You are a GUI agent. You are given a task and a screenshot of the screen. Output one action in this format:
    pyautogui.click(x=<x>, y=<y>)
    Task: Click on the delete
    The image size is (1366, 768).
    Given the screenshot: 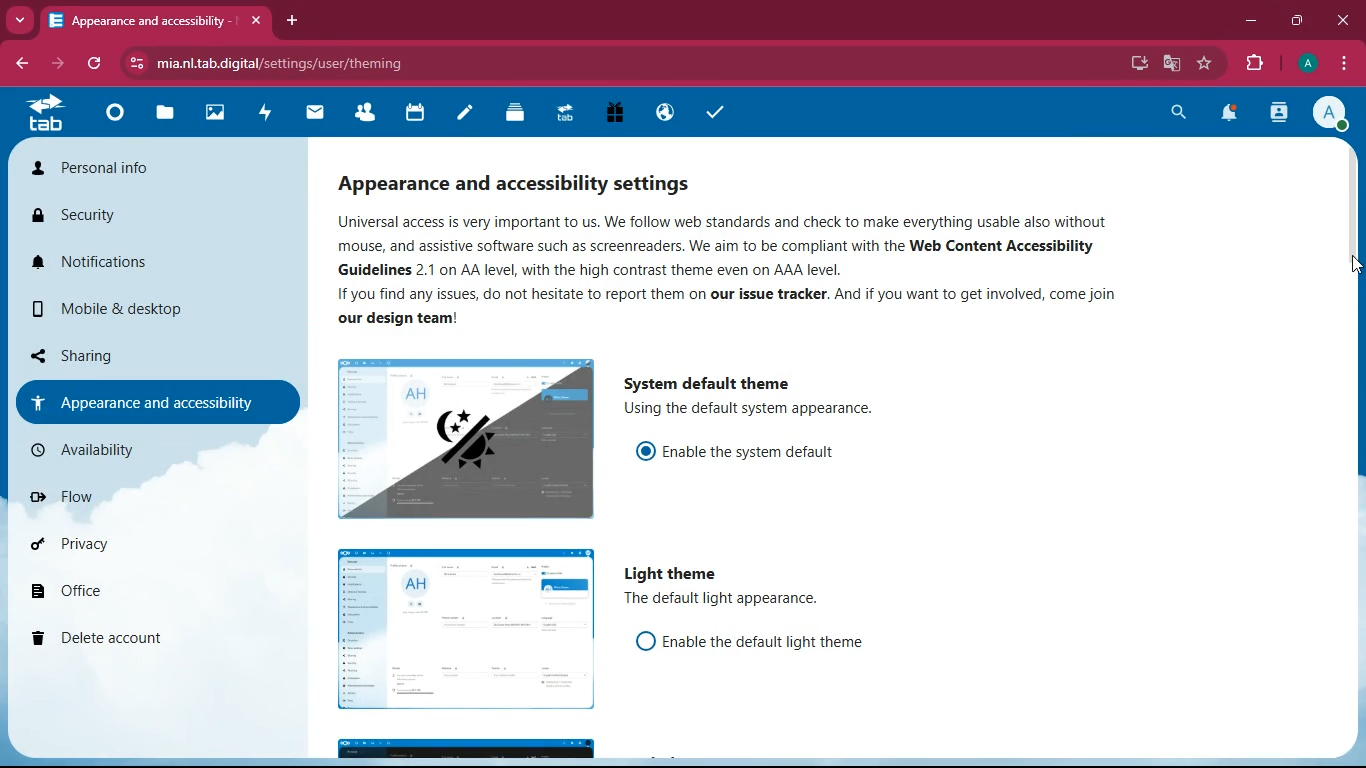 What is the action you would take?
    pyautogui.click(x=123, y=639)
    